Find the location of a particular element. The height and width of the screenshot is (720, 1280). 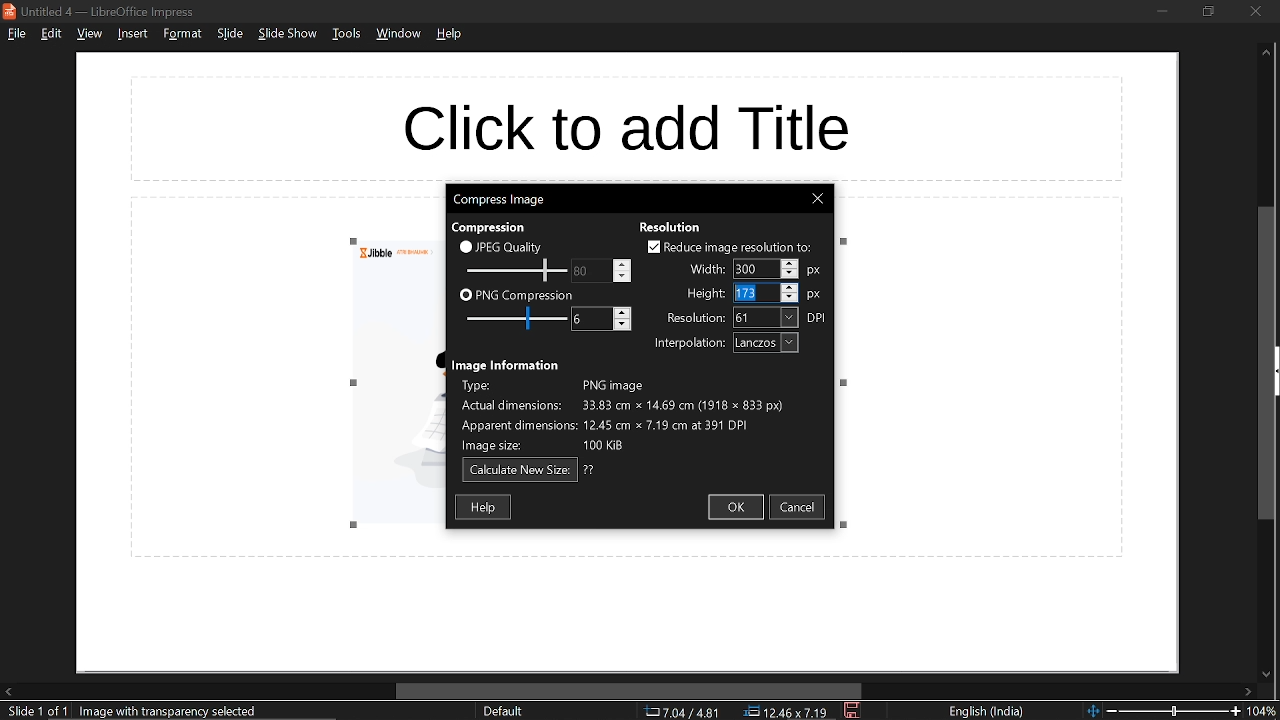

text is located at coordinates (671, 225).